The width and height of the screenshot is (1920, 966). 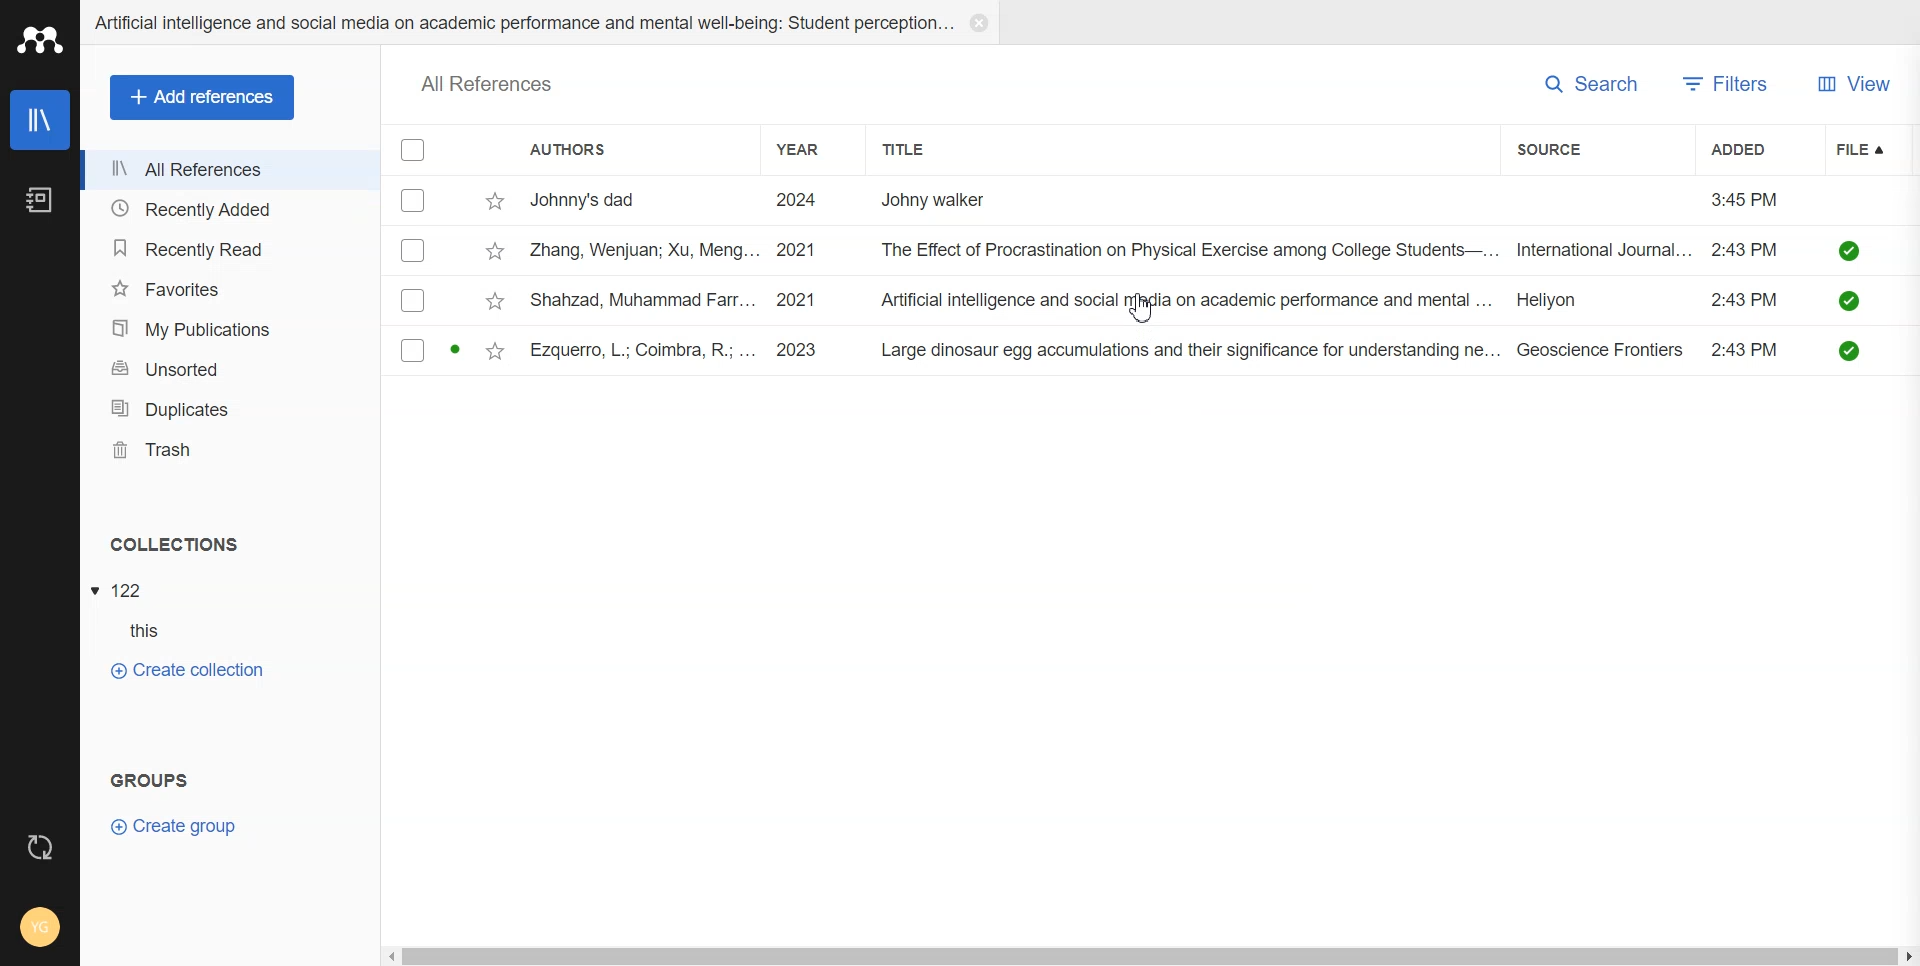 I want to click on star, so click(x=495, y=353).